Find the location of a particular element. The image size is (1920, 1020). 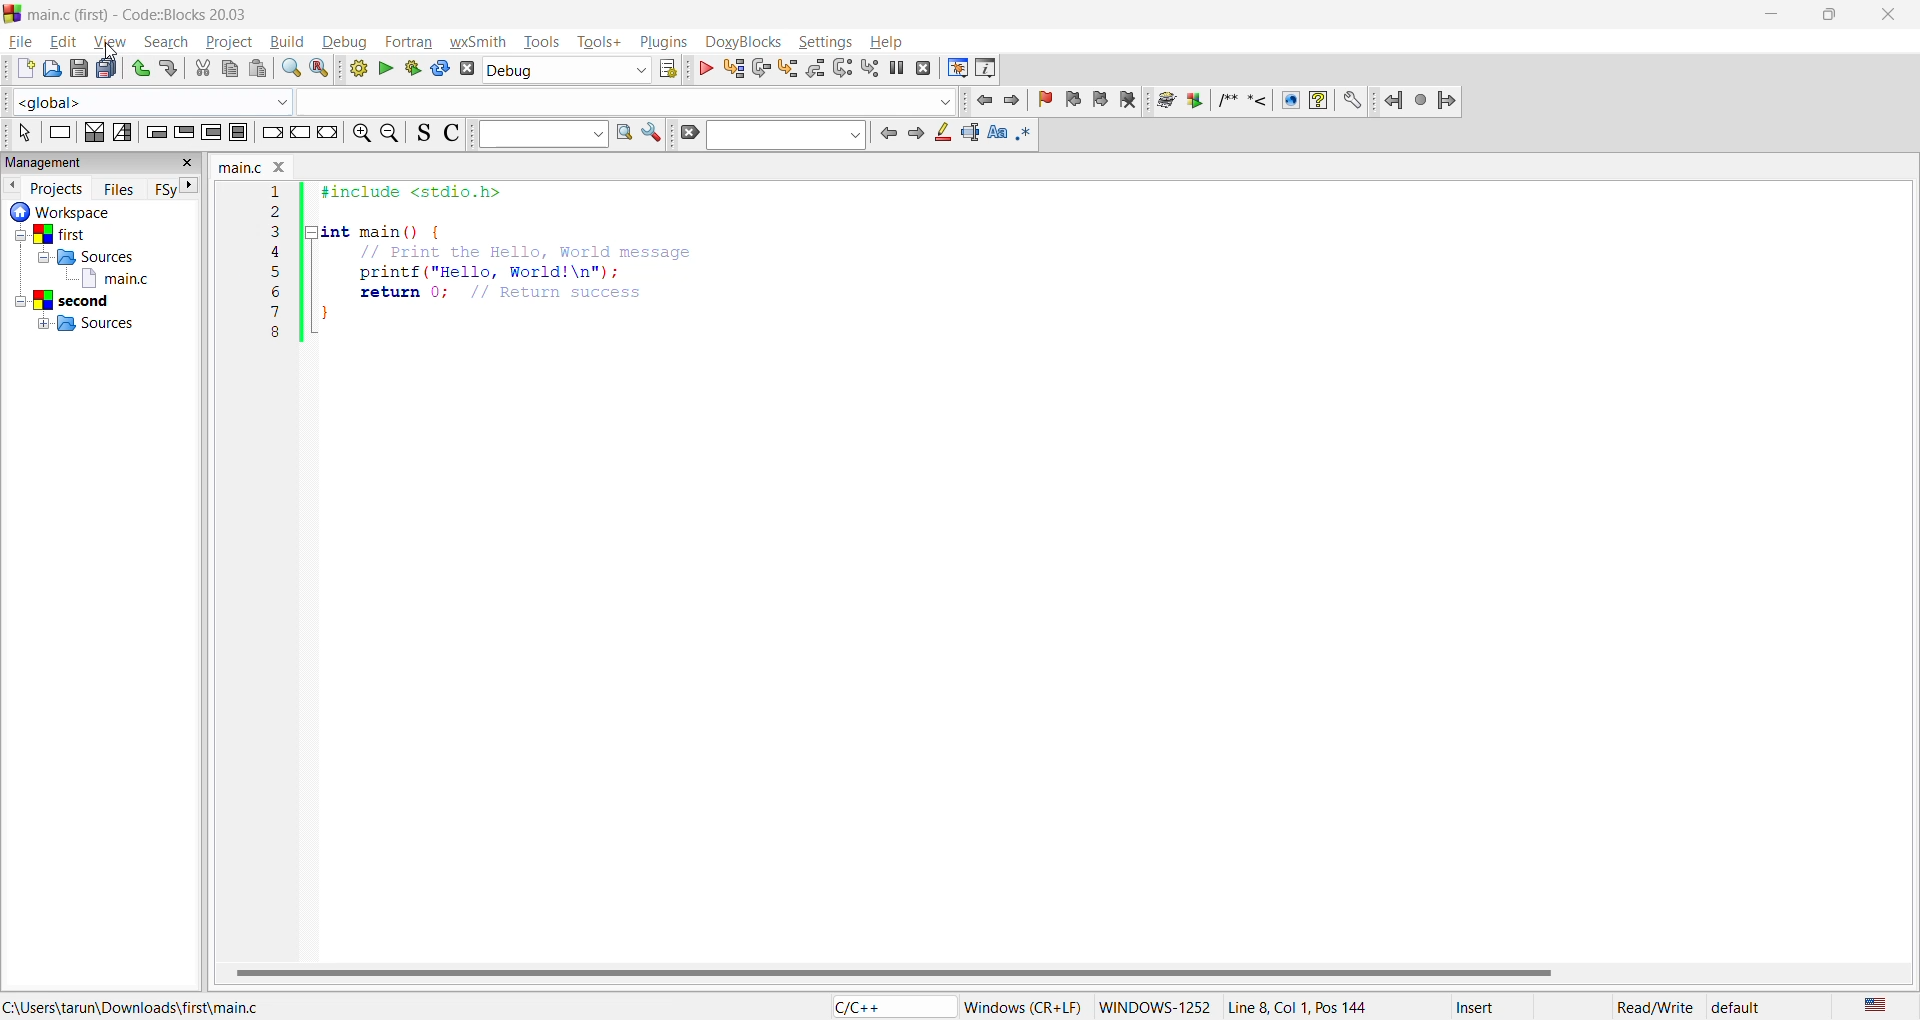

FSy is located at coordinates (163, 189).